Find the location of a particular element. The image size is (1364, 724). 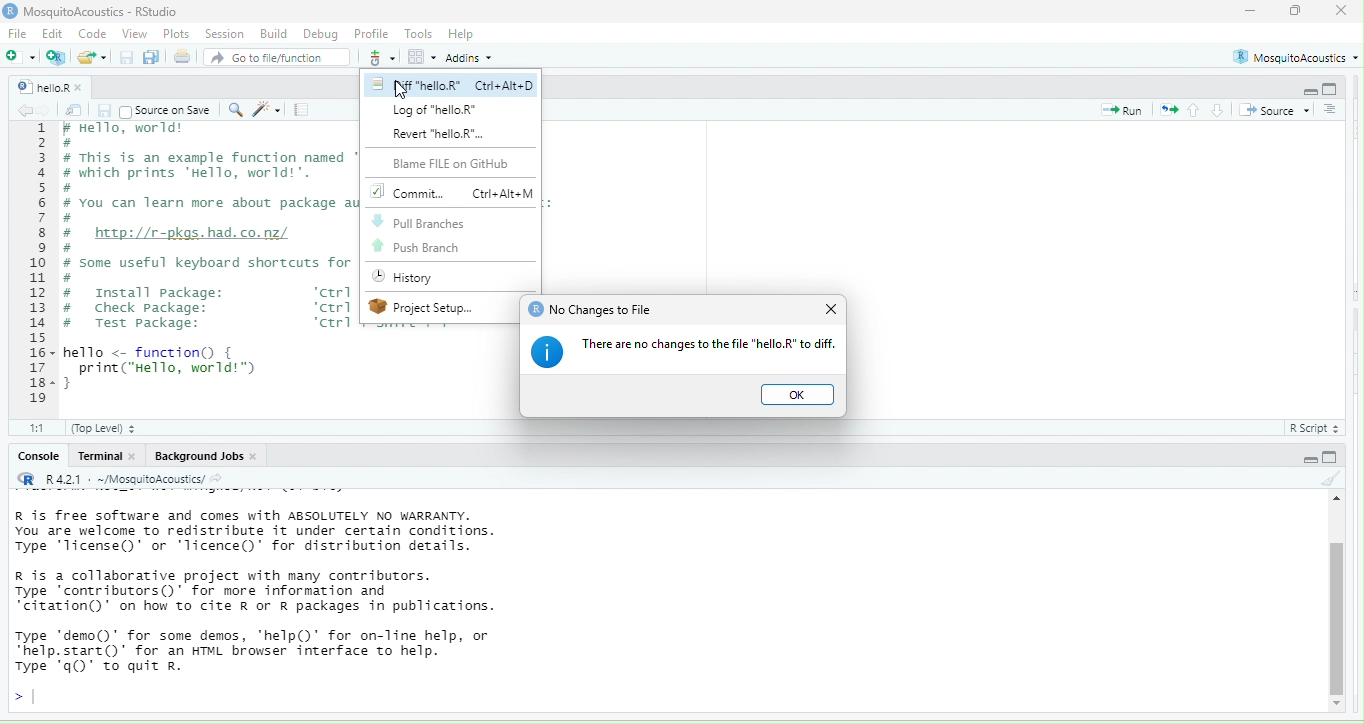

session is located at coordinates (225, 35).